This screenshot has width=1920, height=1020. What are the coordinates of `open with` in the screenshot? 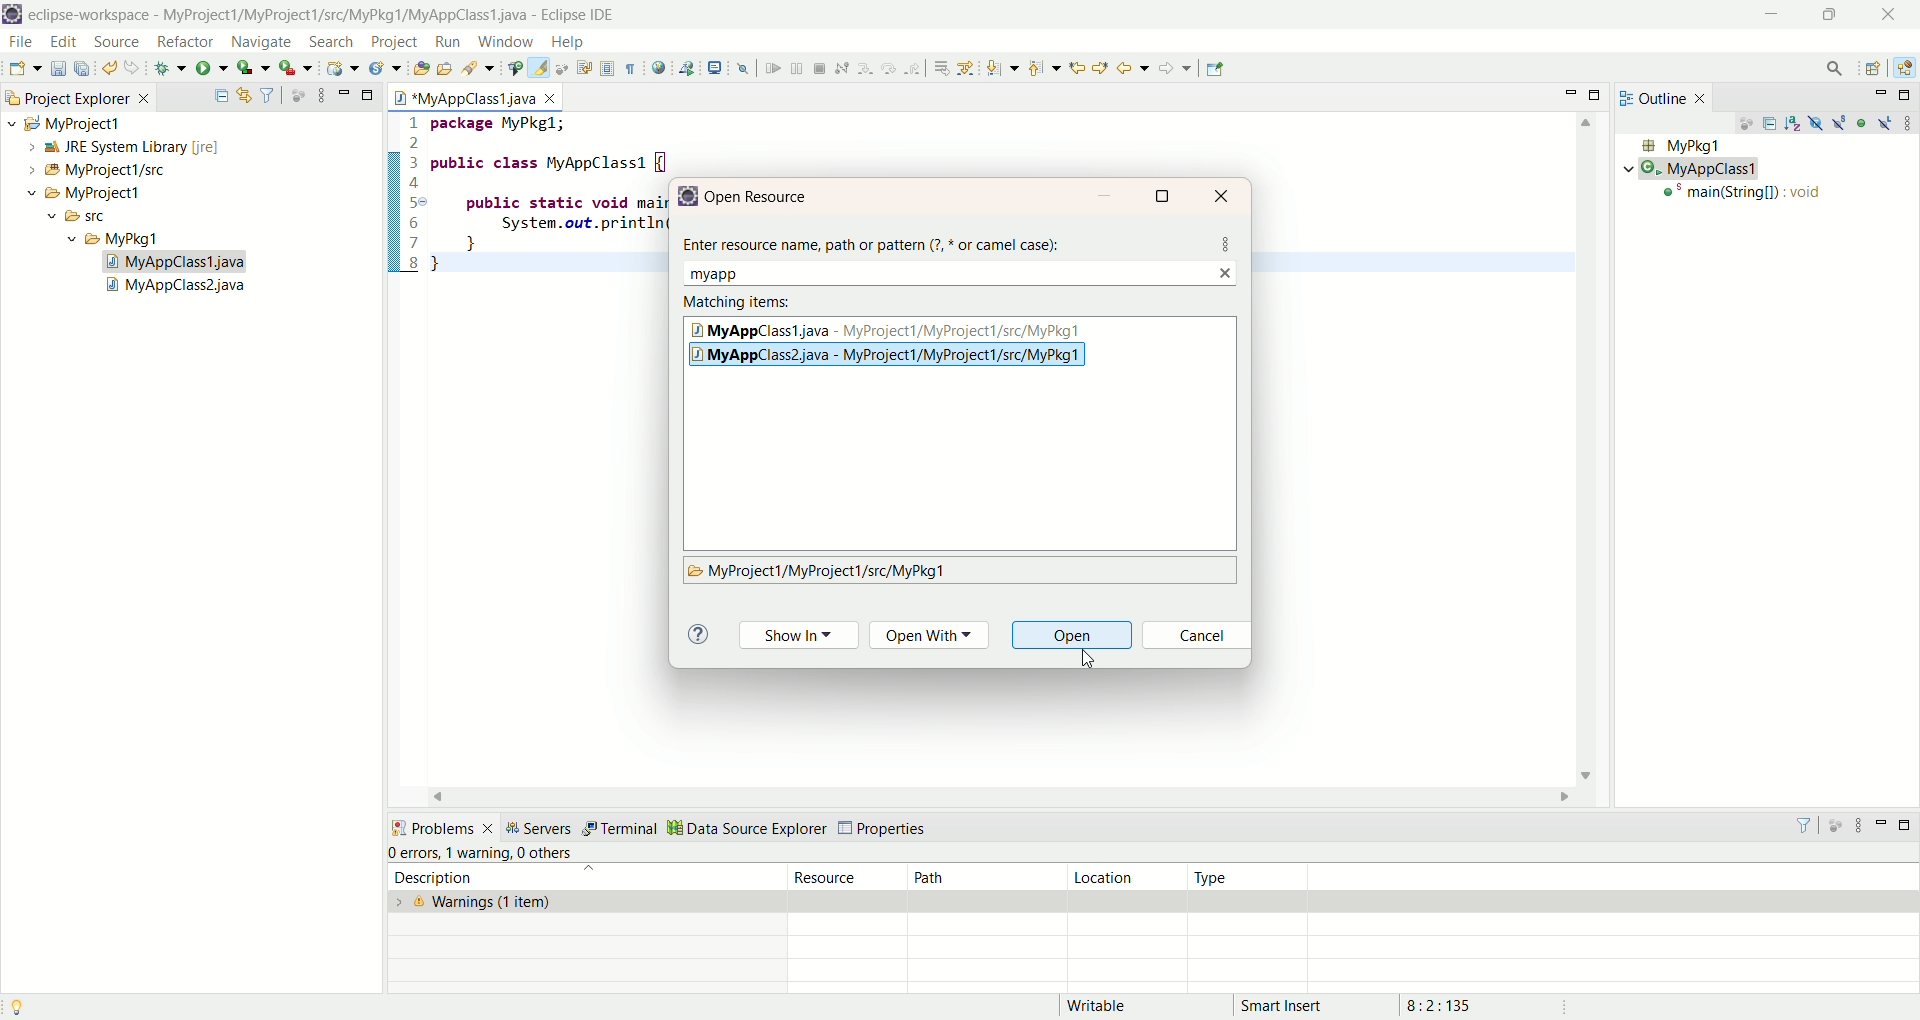 It's located at (934, 637).